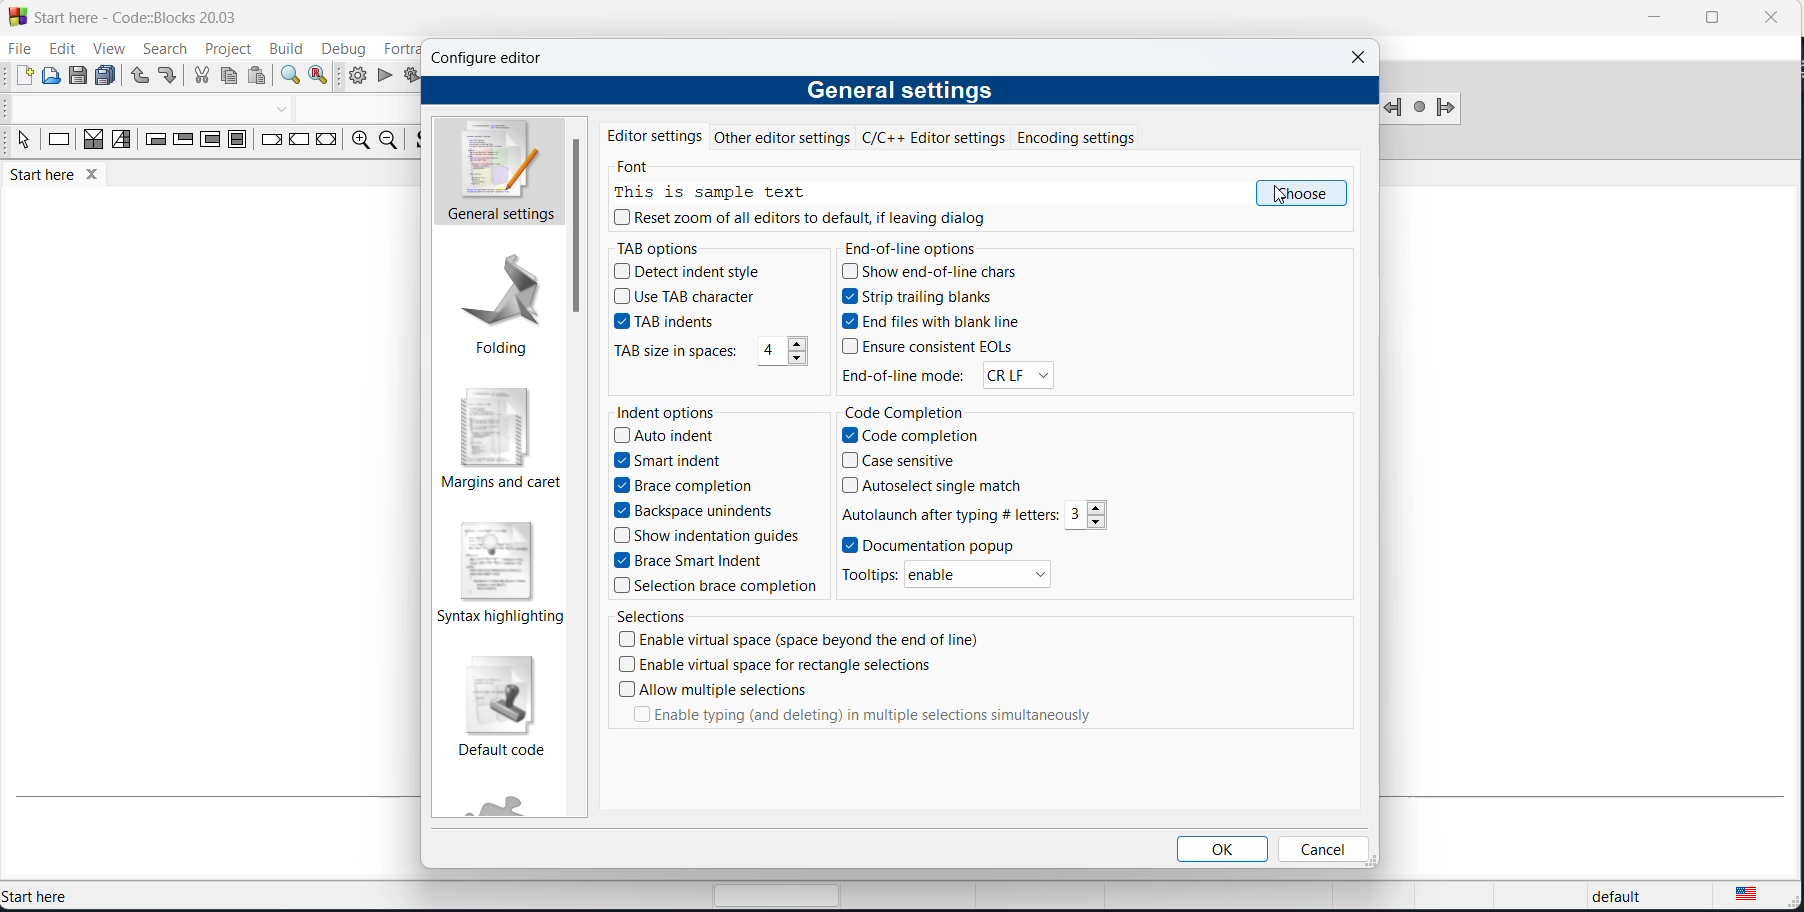 The width and height of the screenshot is (1804, 912). What do you see at coordinates (1015, 375) in the screenshot?
I see `EOL modes options` at bounding box center [1015, 375].